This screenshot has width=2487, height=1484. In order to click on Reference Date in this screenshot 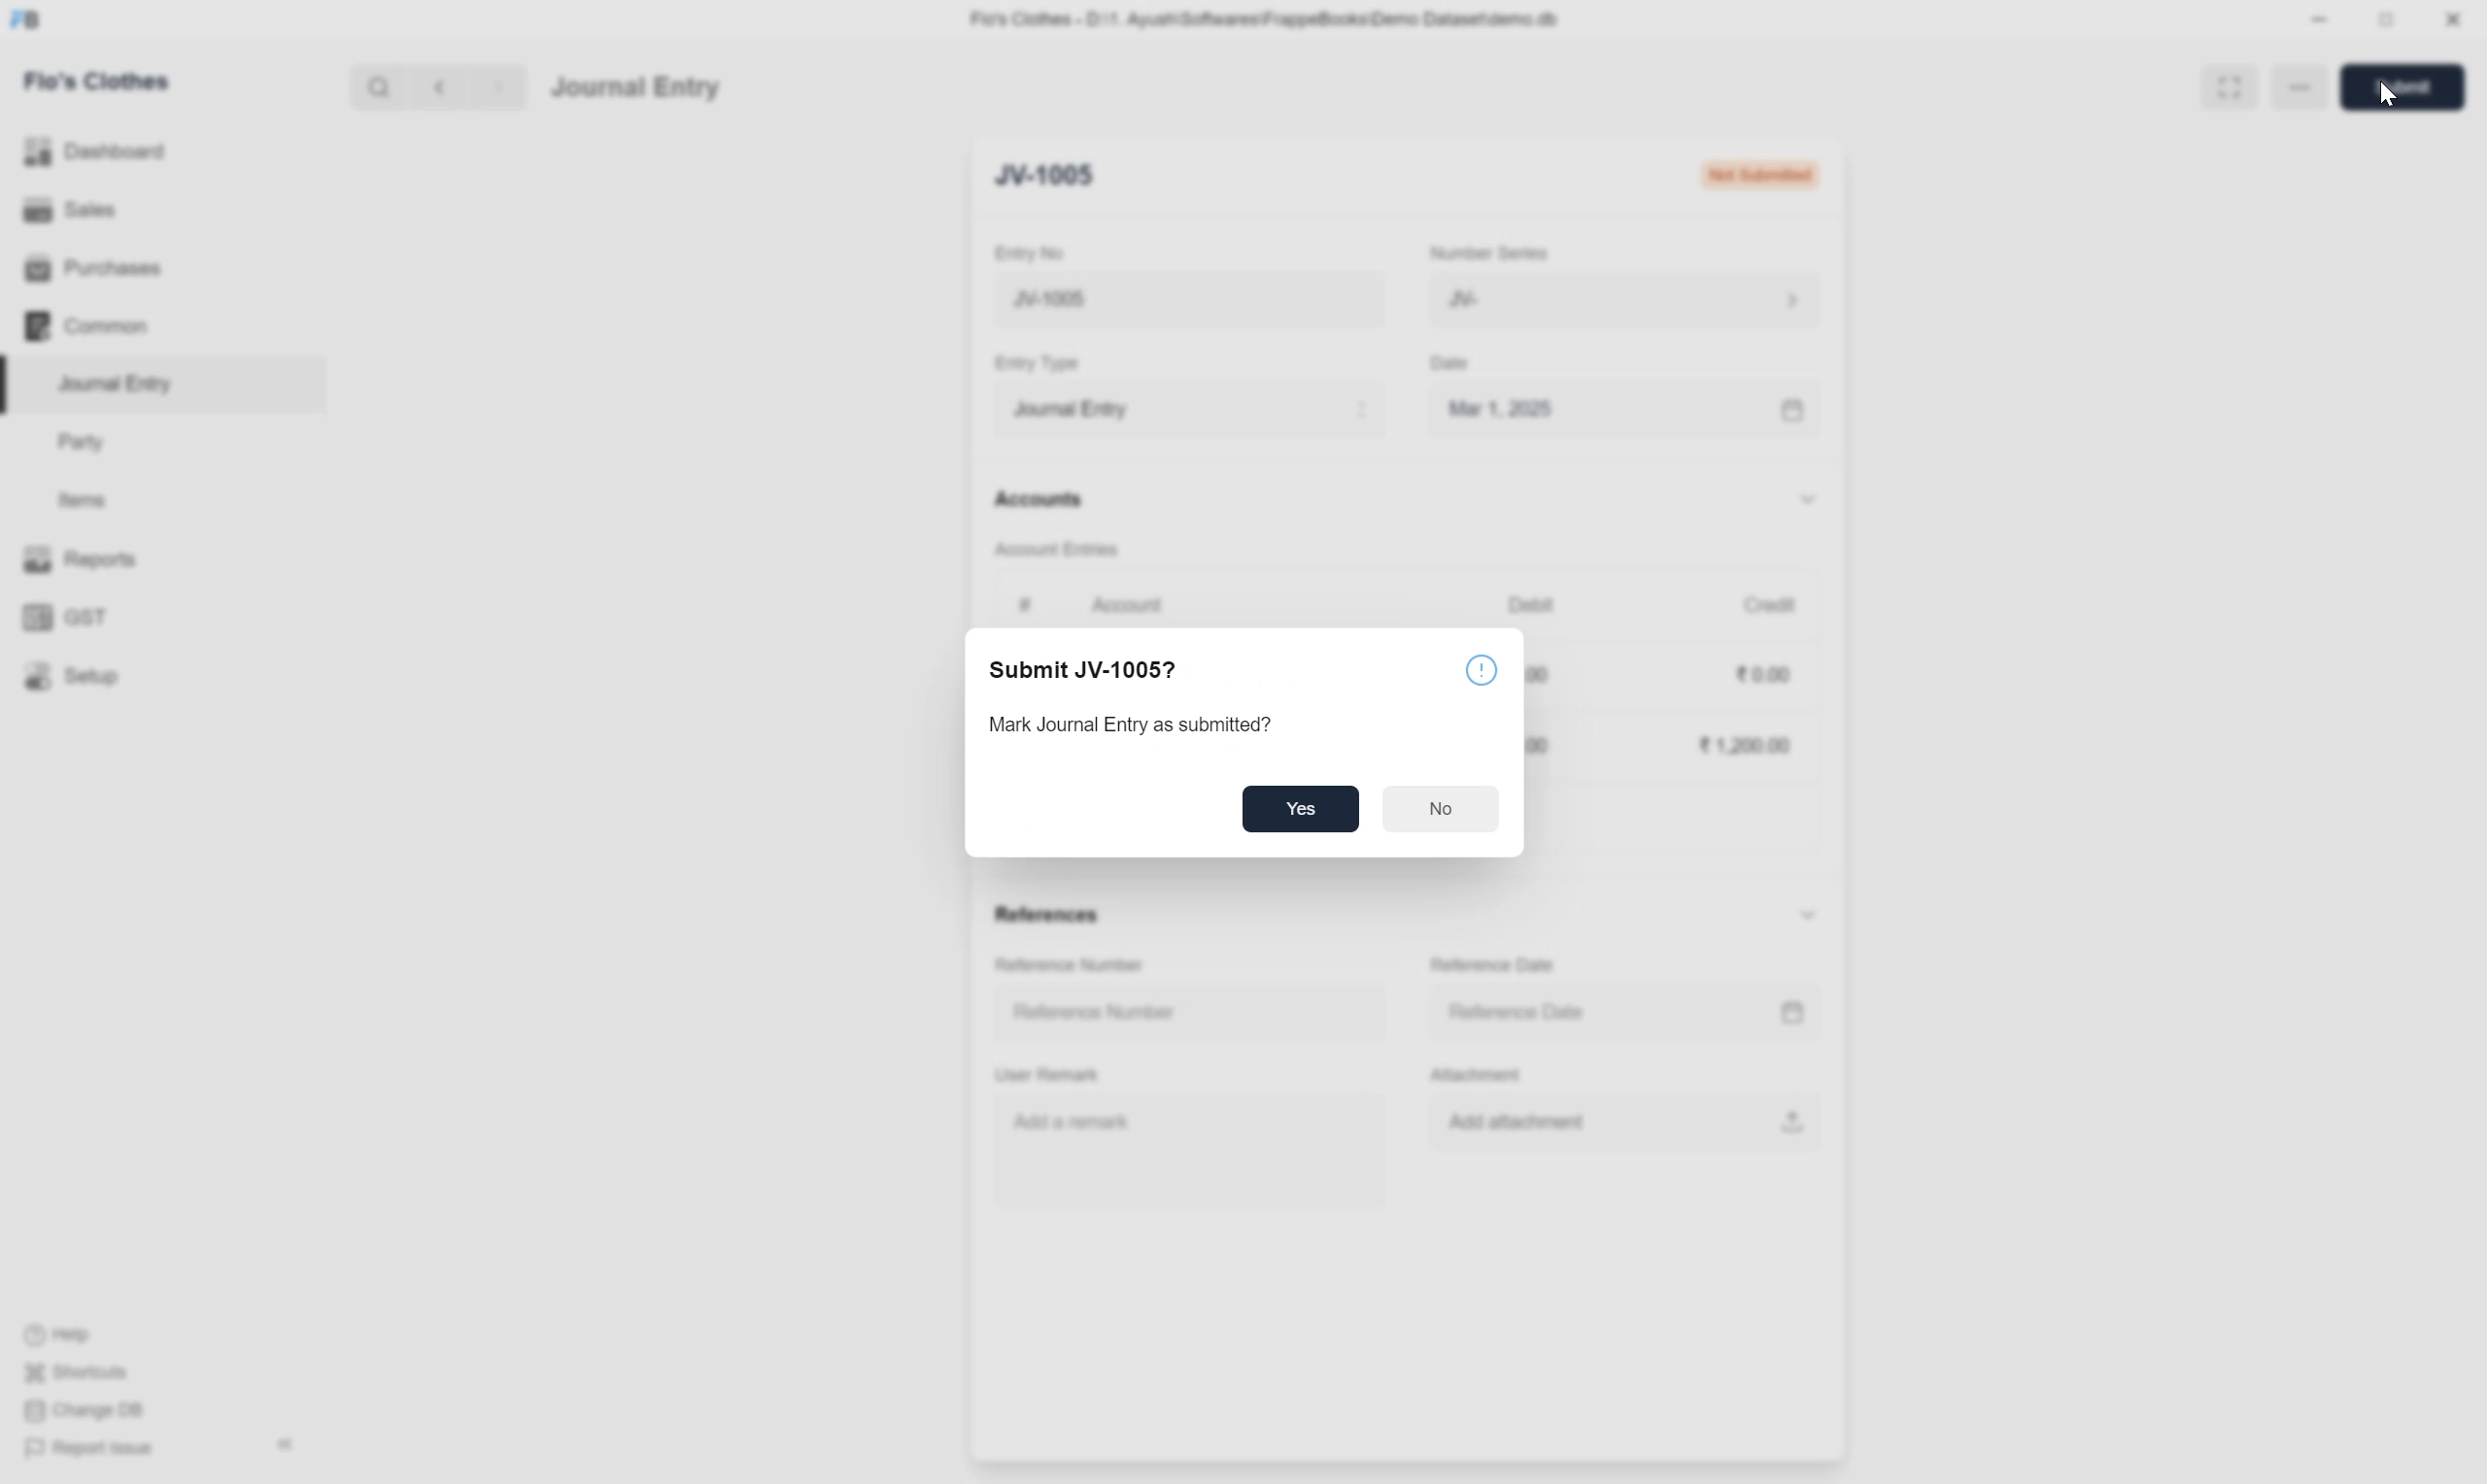, I will do `click(1521, 1012)`.